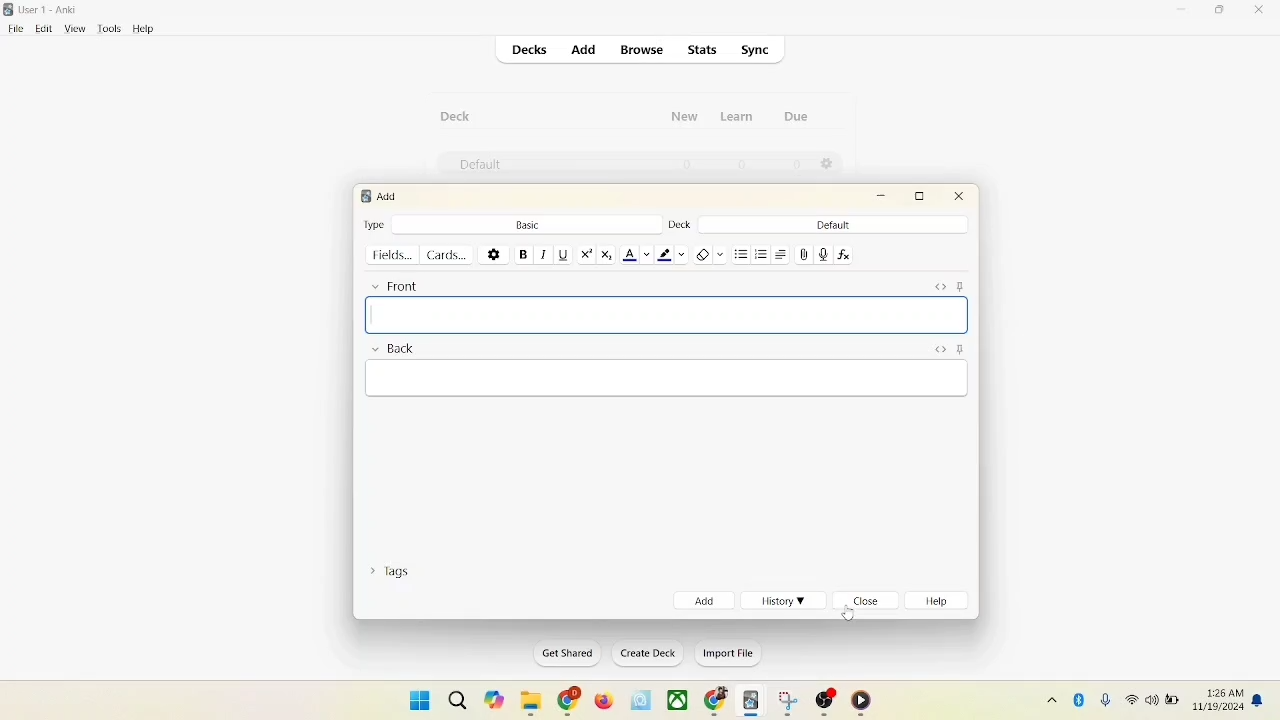  What do you see at coordinates (1260, 11) in the screenshot?
I see `close` at bounding box center [1260, 11].